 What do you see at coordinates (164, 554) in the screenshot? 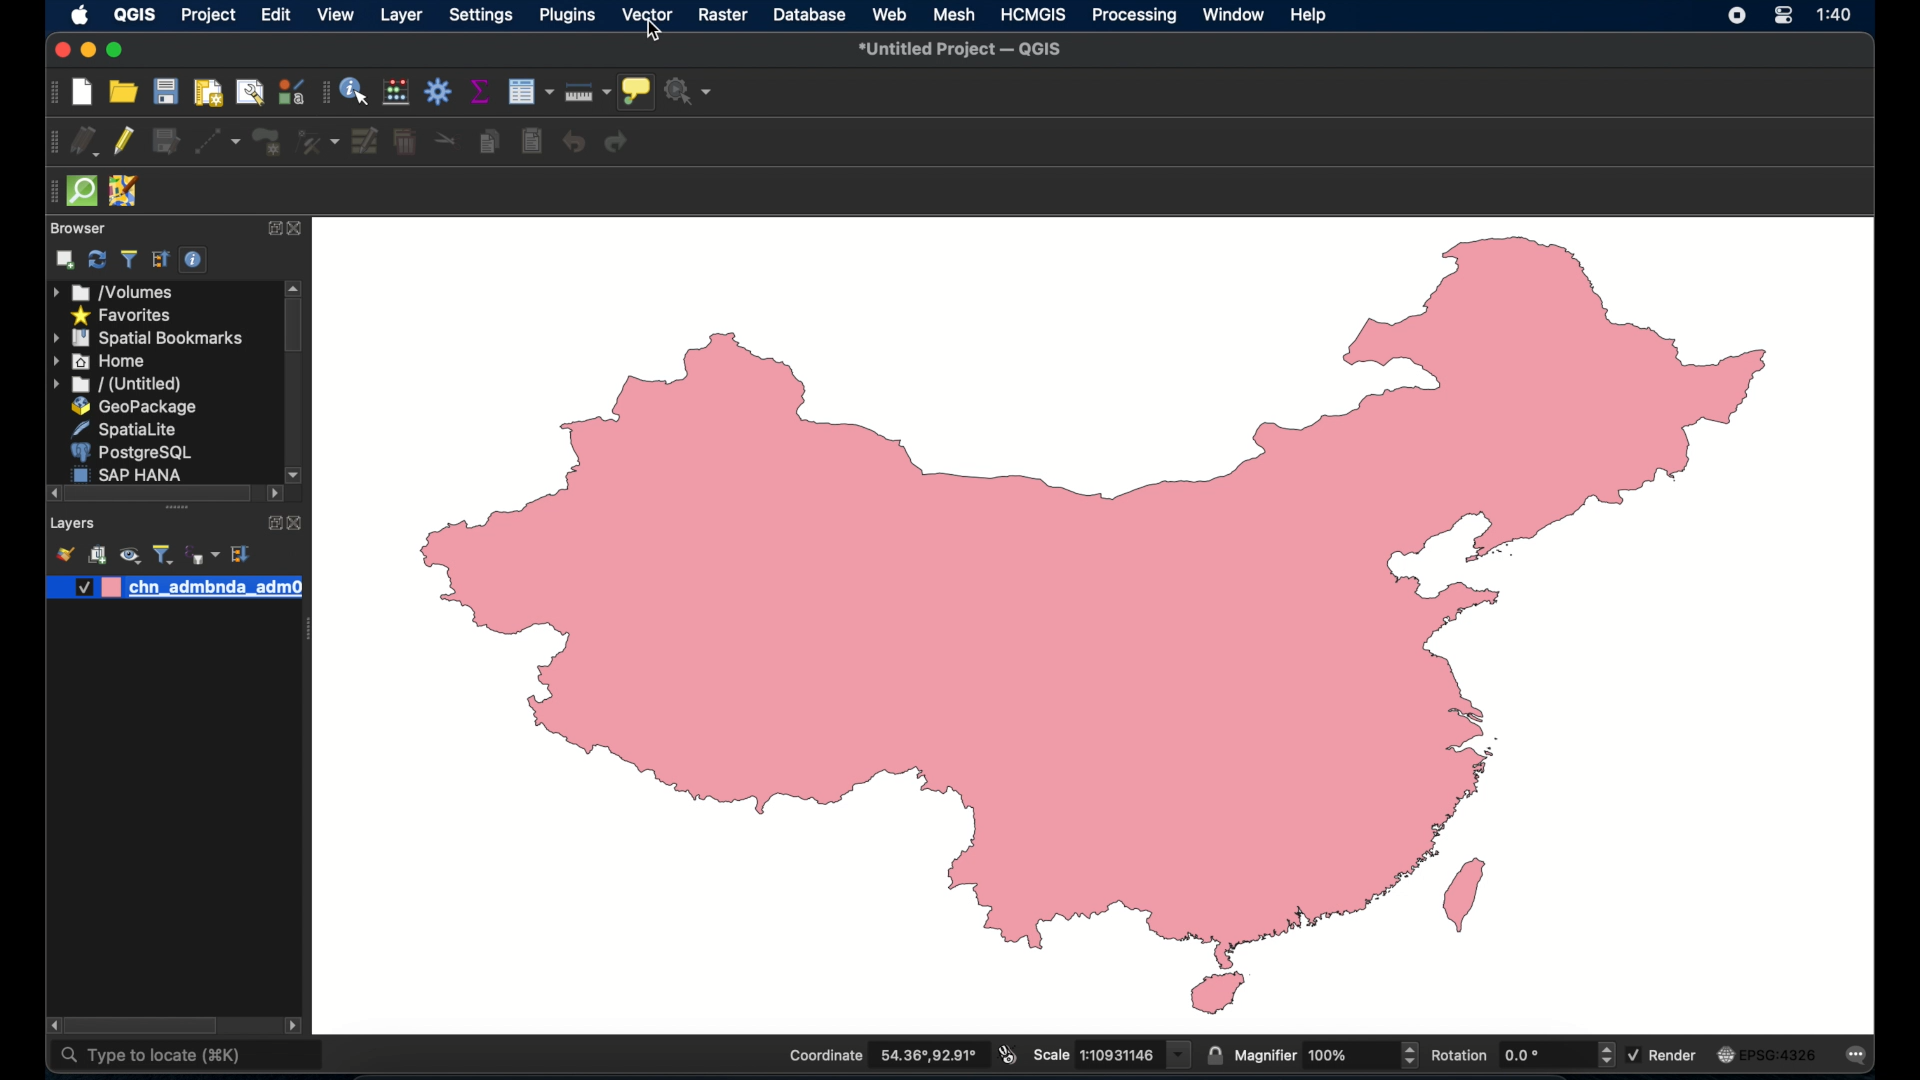
I see `filter legend` at bounding box center [164, 554].